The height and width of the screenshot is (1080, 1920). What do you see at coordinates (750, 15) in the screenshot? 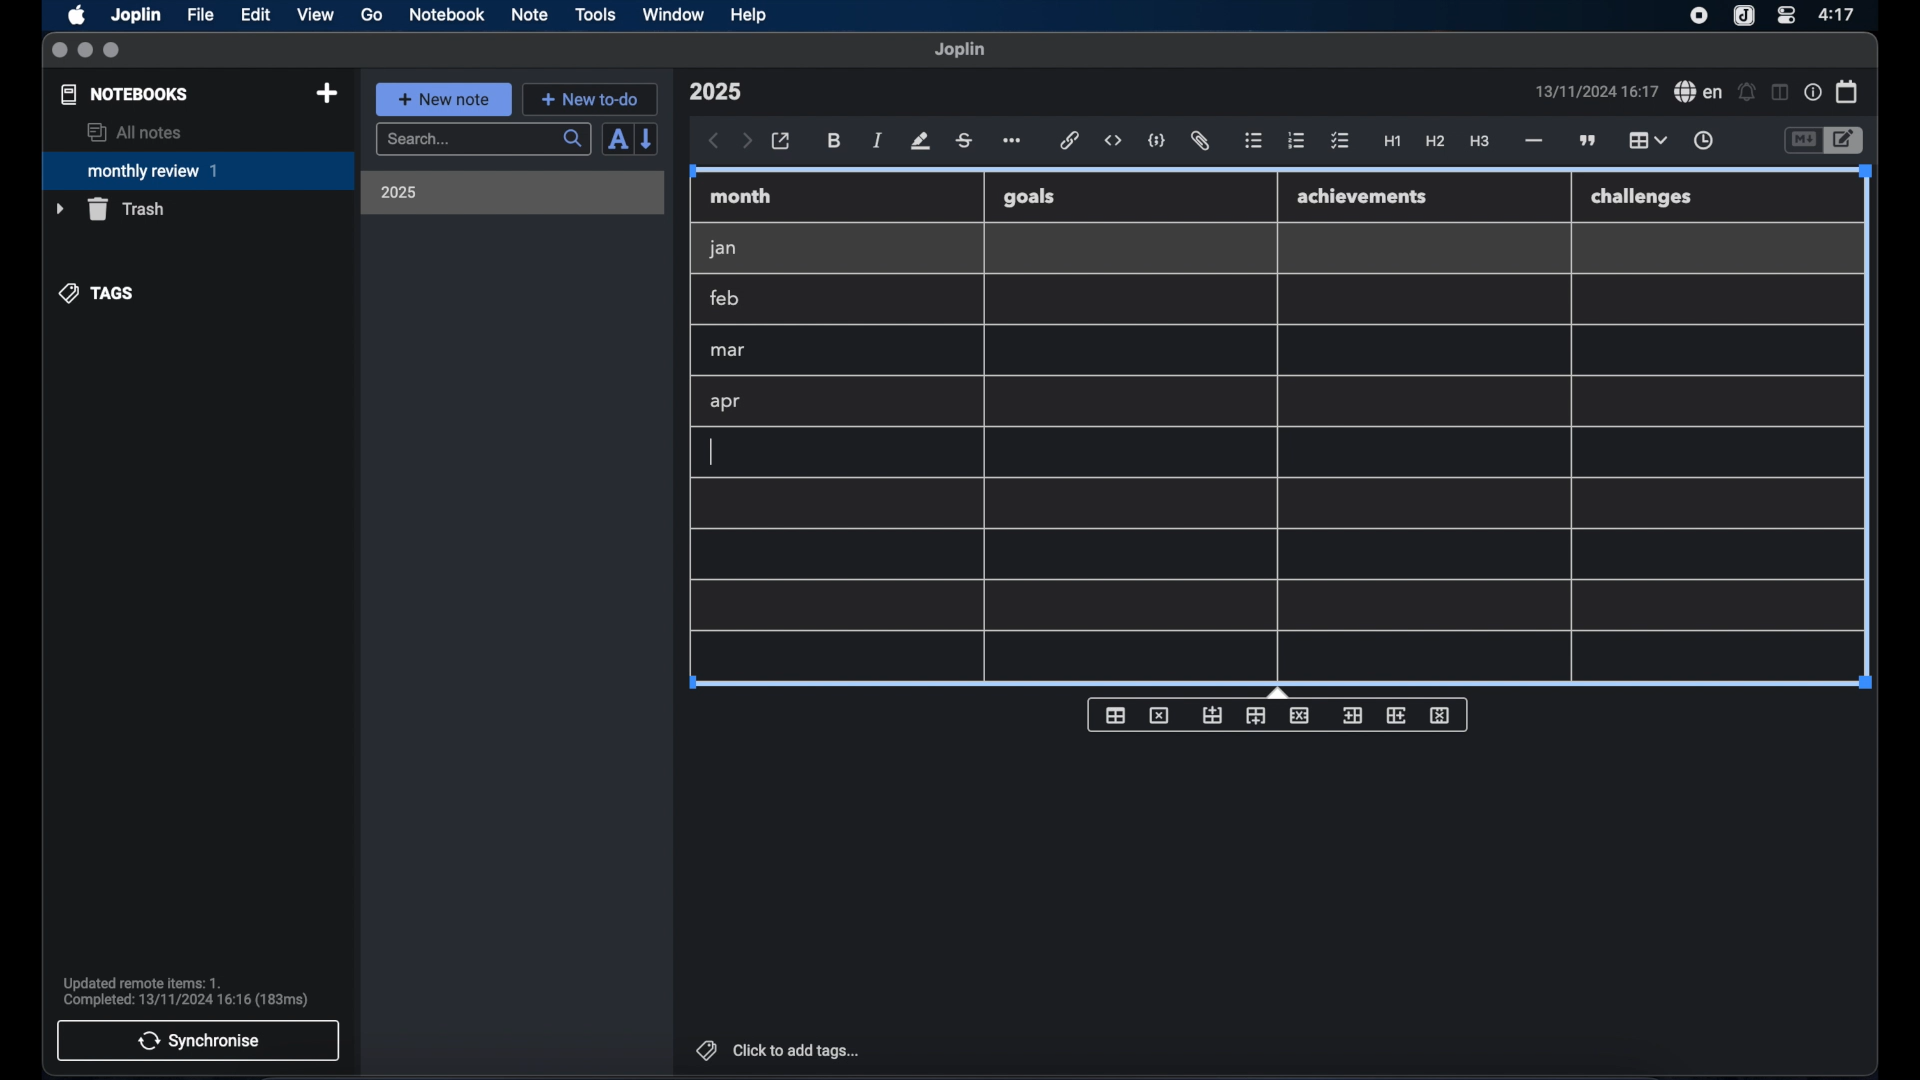
I see `help` at bounding box center [750, 15].